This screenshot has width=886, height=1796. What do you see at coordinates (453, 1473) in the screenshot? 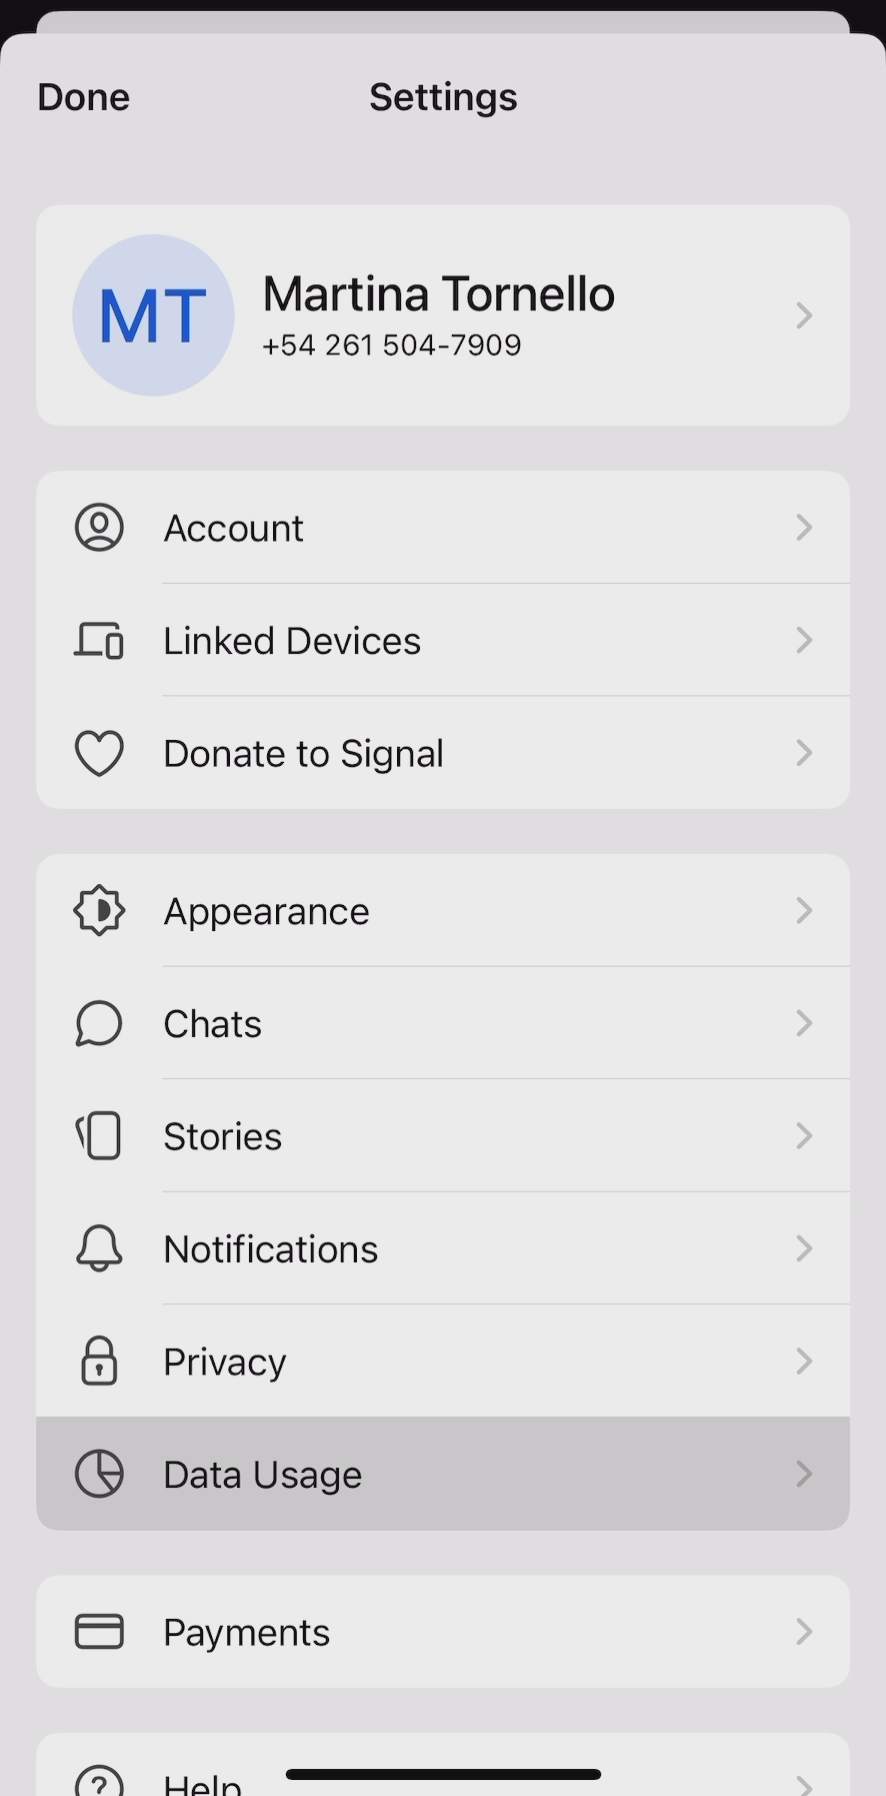
I see `data usage` at bounding box center [453, 1473].